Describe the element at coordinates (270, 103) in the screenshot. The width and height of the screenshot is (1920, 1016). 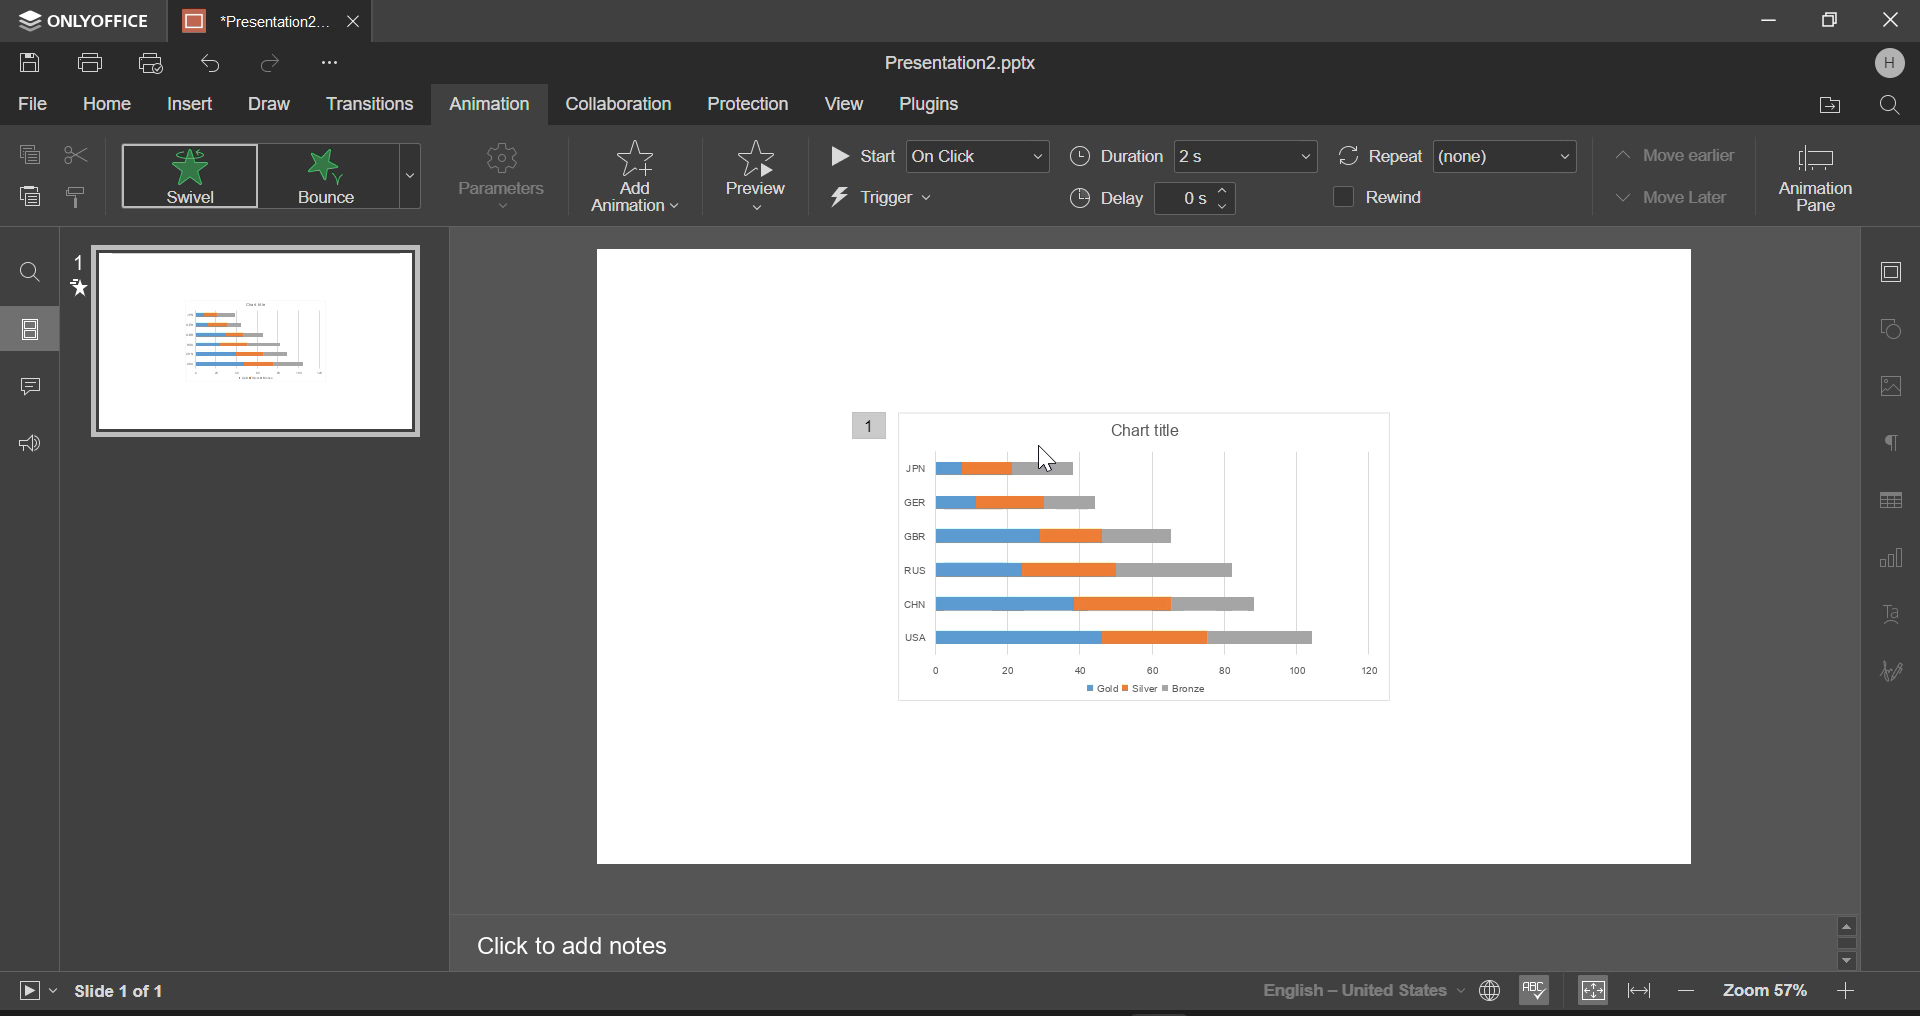
I see `Draw` at that location.